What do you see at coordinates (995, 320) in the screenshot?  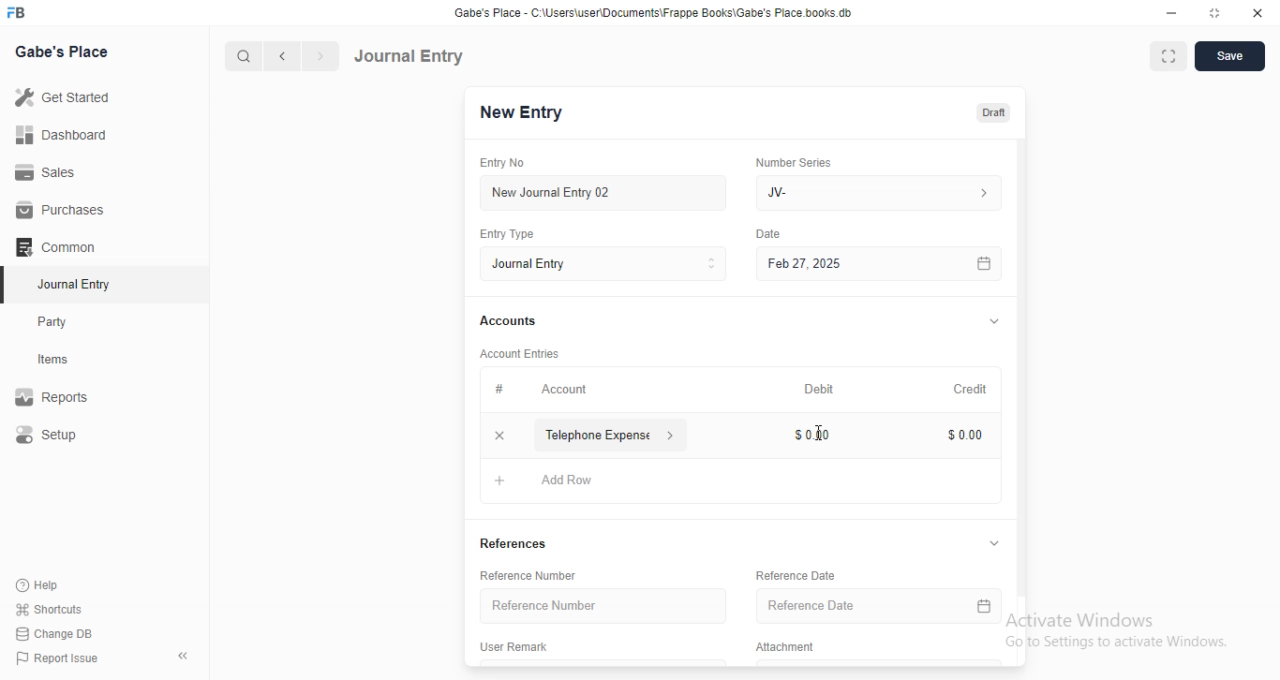 I see `Hide` at bounding box center [995, 320].